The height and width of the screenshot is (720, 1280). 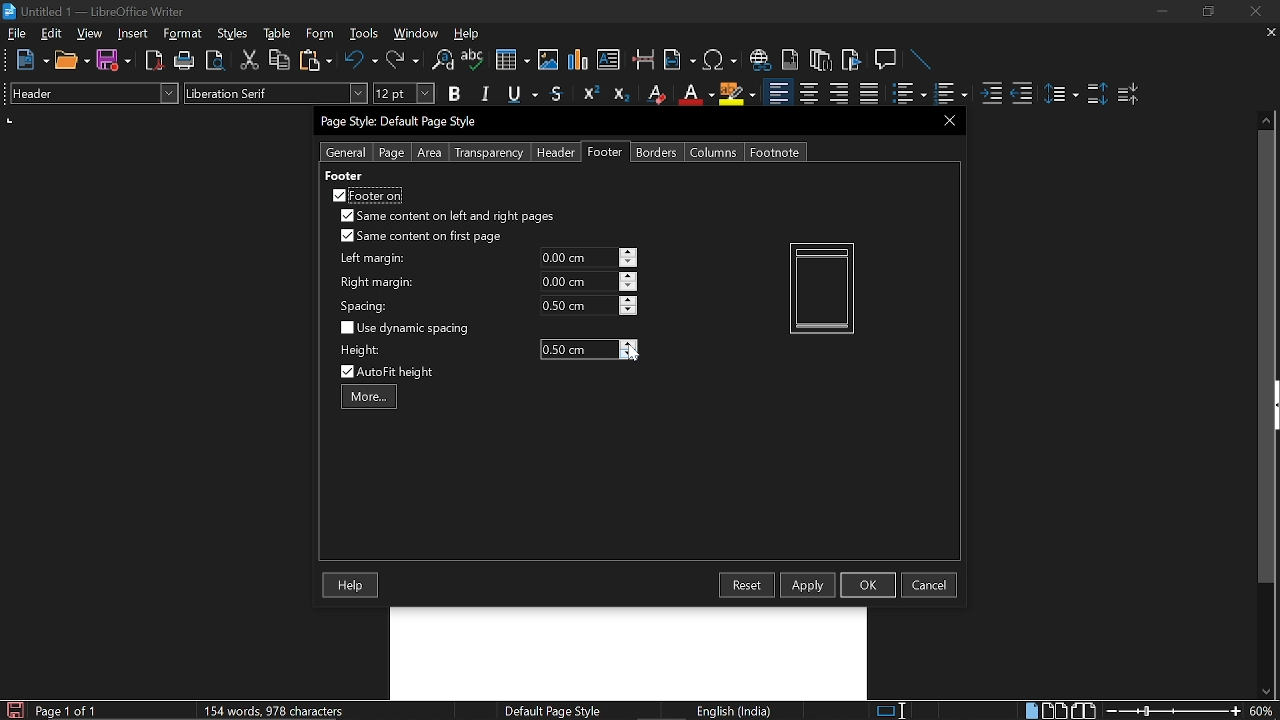 I want to click on right margin, so click(x=377, y=283).